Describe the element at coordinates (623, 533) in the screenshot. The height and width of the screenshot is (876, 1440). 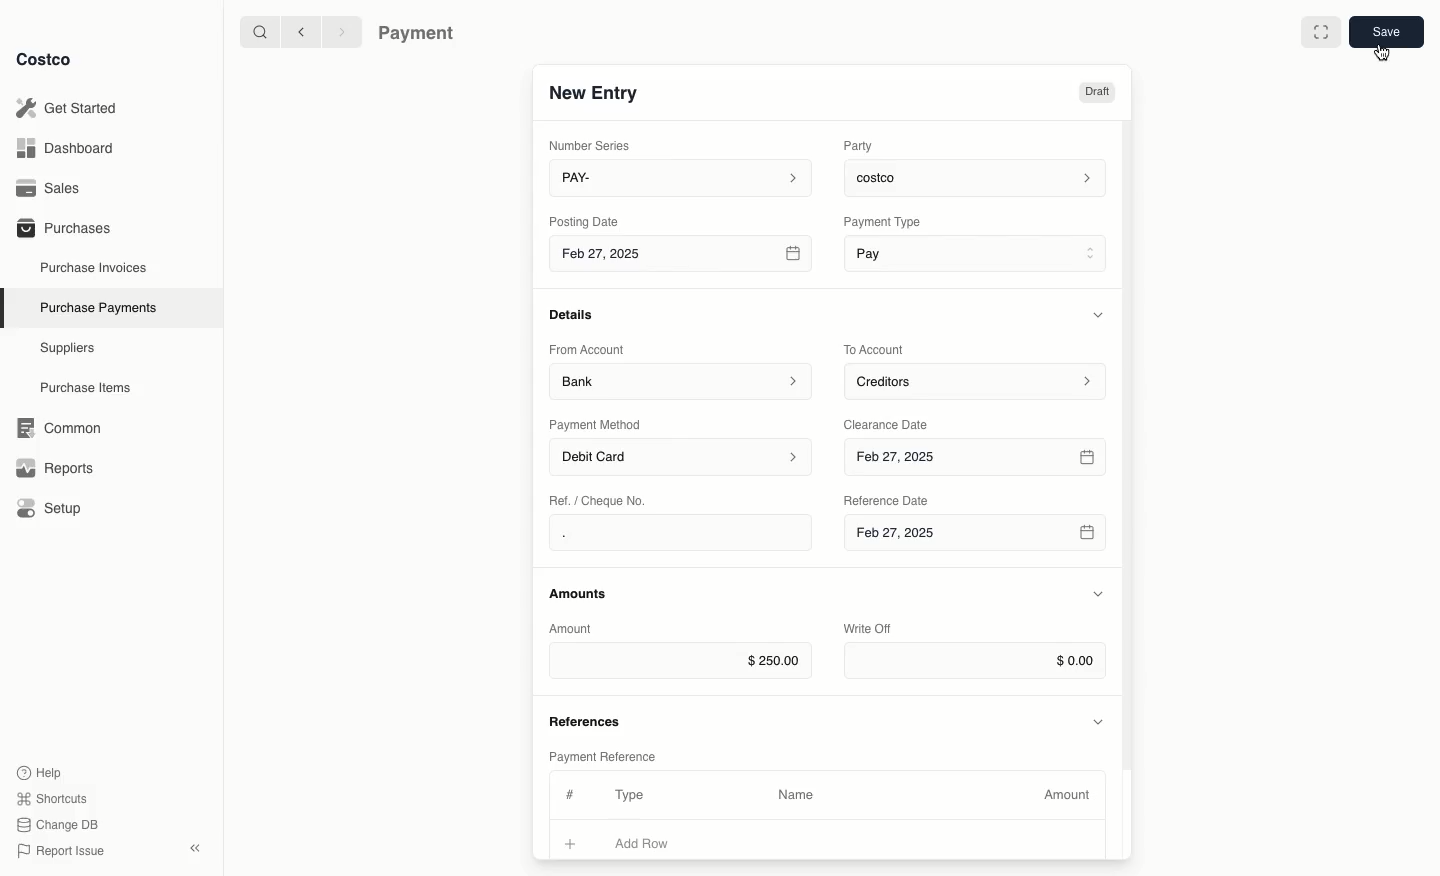
I see `.` at that location.